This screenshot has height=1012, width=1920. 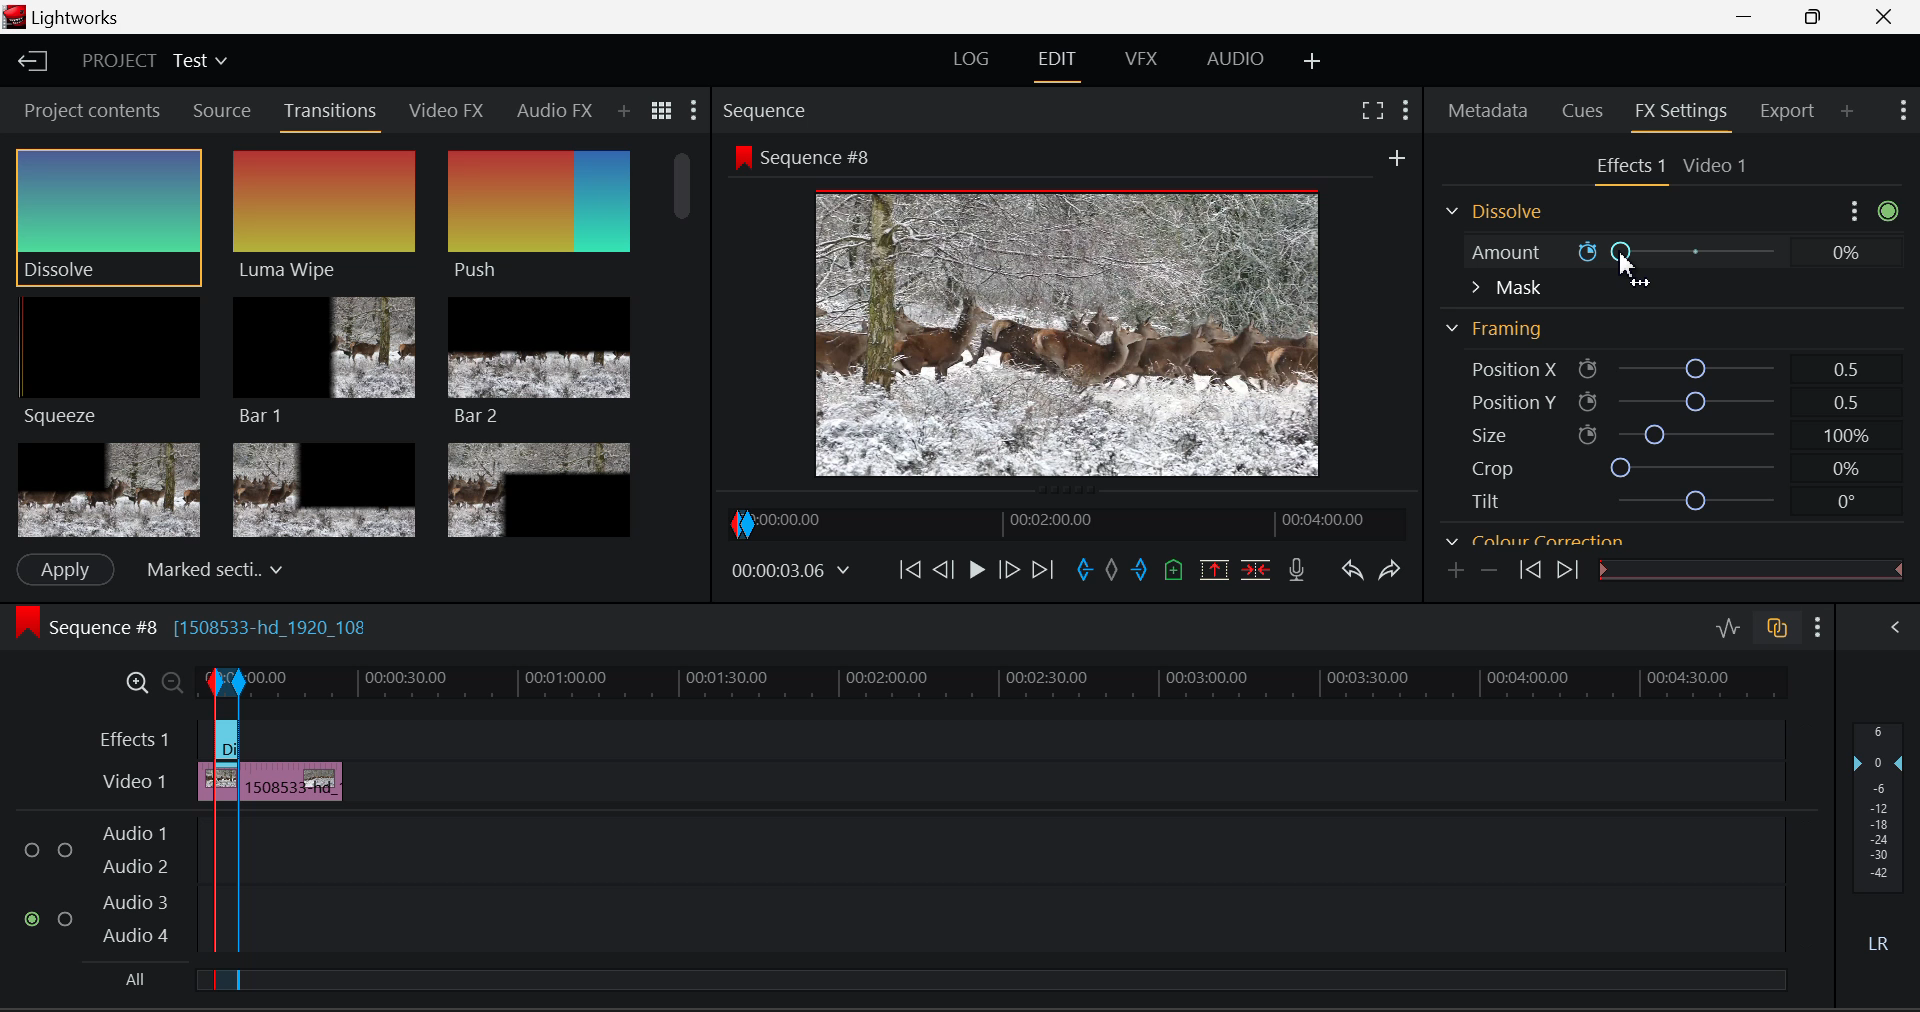 I want to click on Audio Input Checkbox, so click(x=34, y=843).